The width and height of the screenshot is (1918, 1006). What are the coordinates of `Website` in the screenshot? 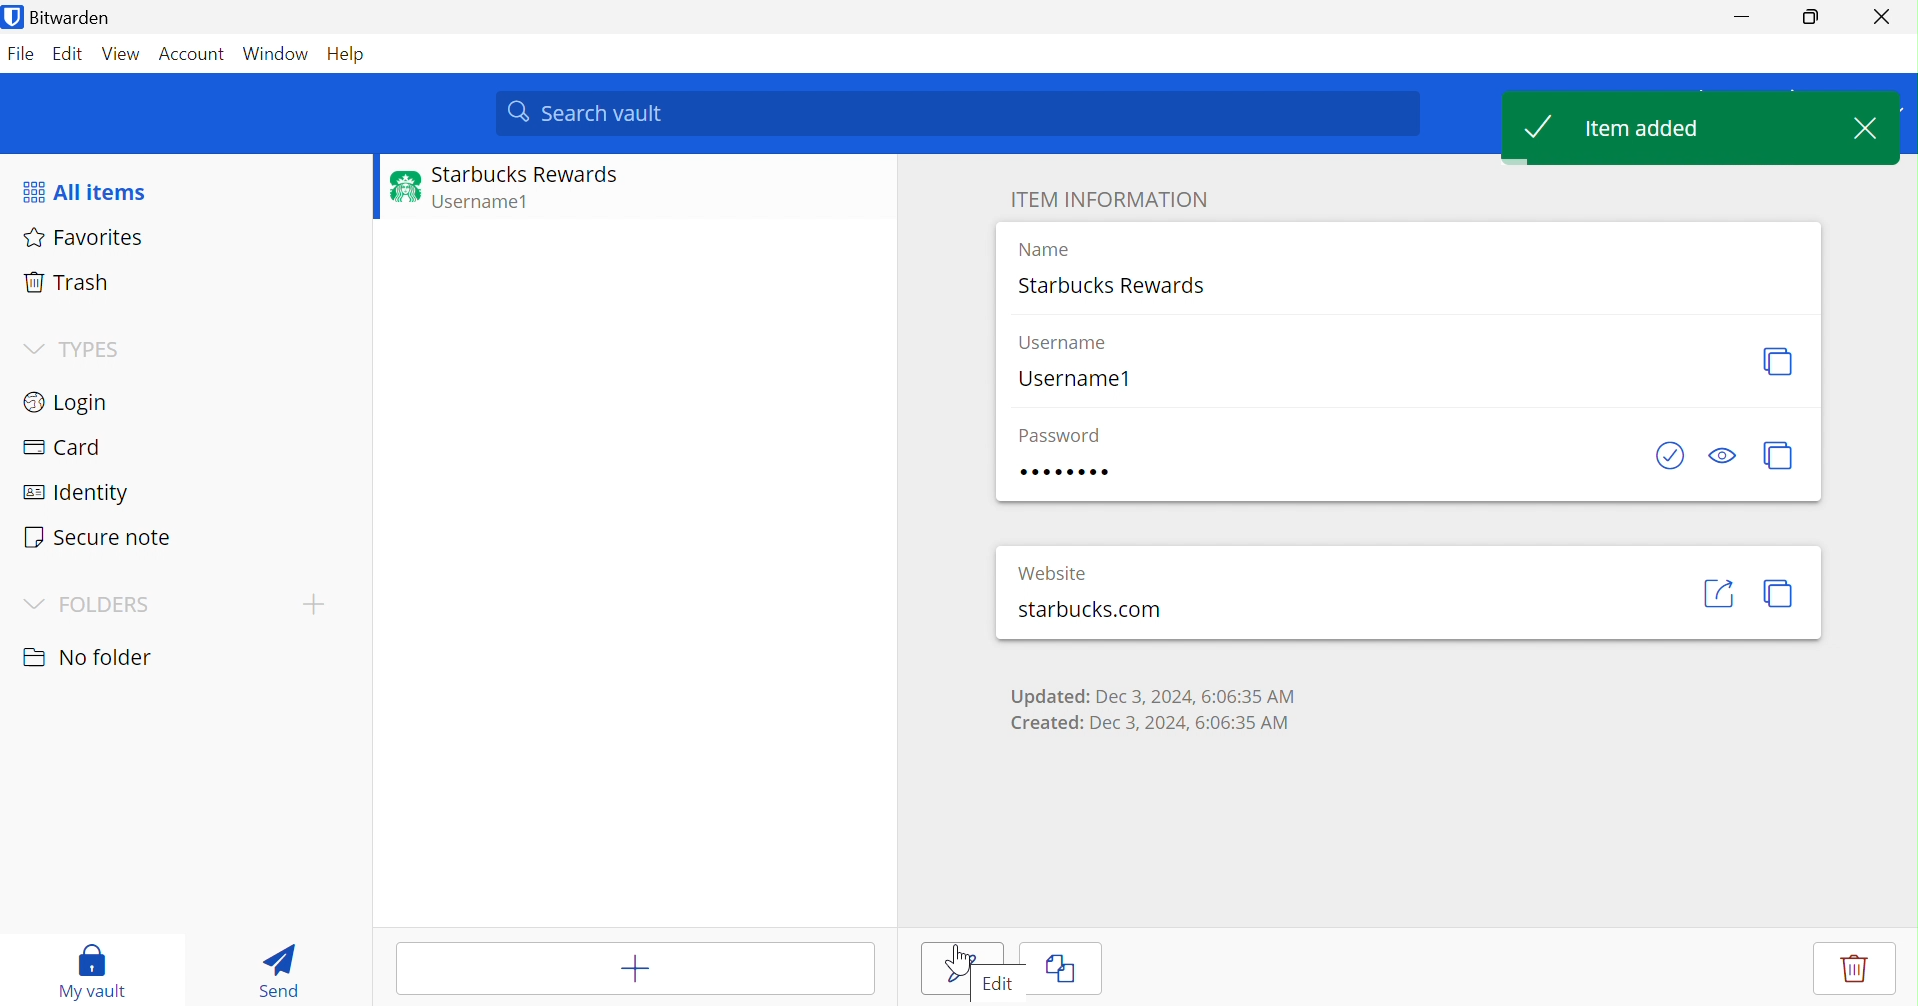 It's located at (1062, 573).